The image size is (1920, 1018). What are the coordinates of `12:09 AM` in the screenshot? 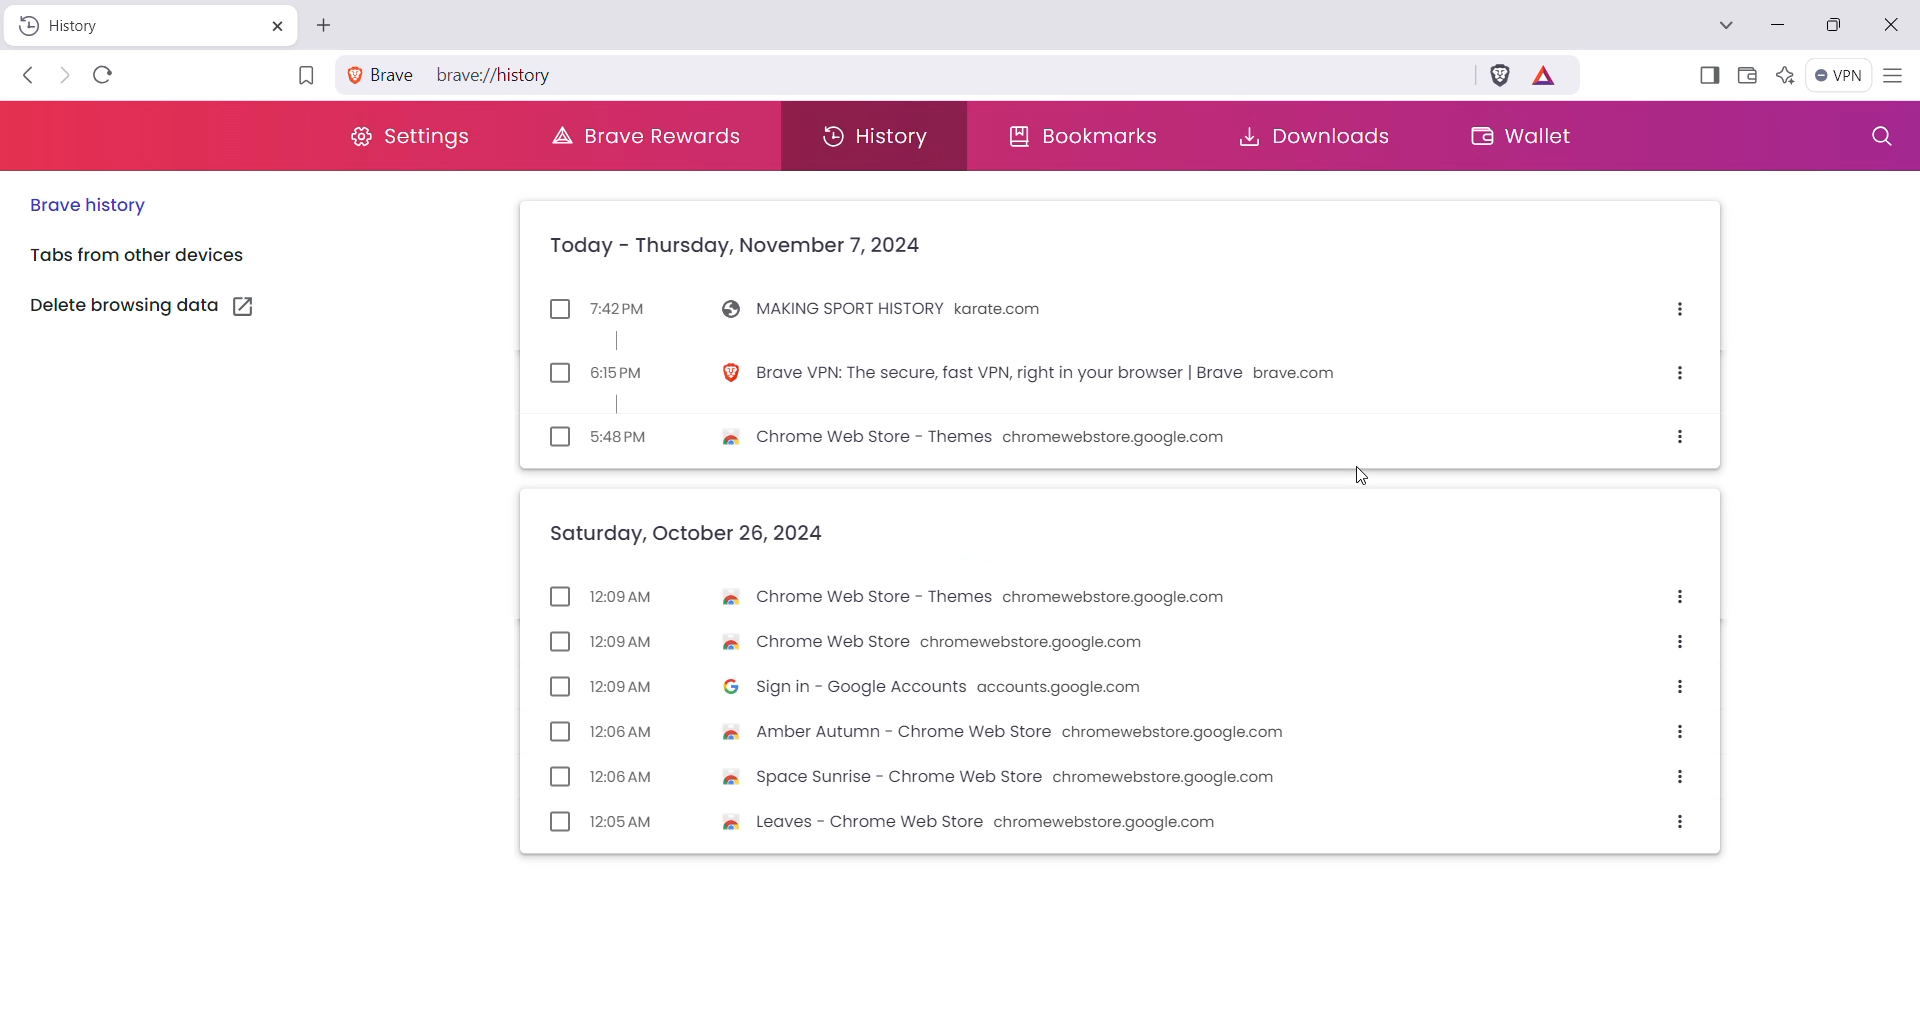 It's located at (625, 599).